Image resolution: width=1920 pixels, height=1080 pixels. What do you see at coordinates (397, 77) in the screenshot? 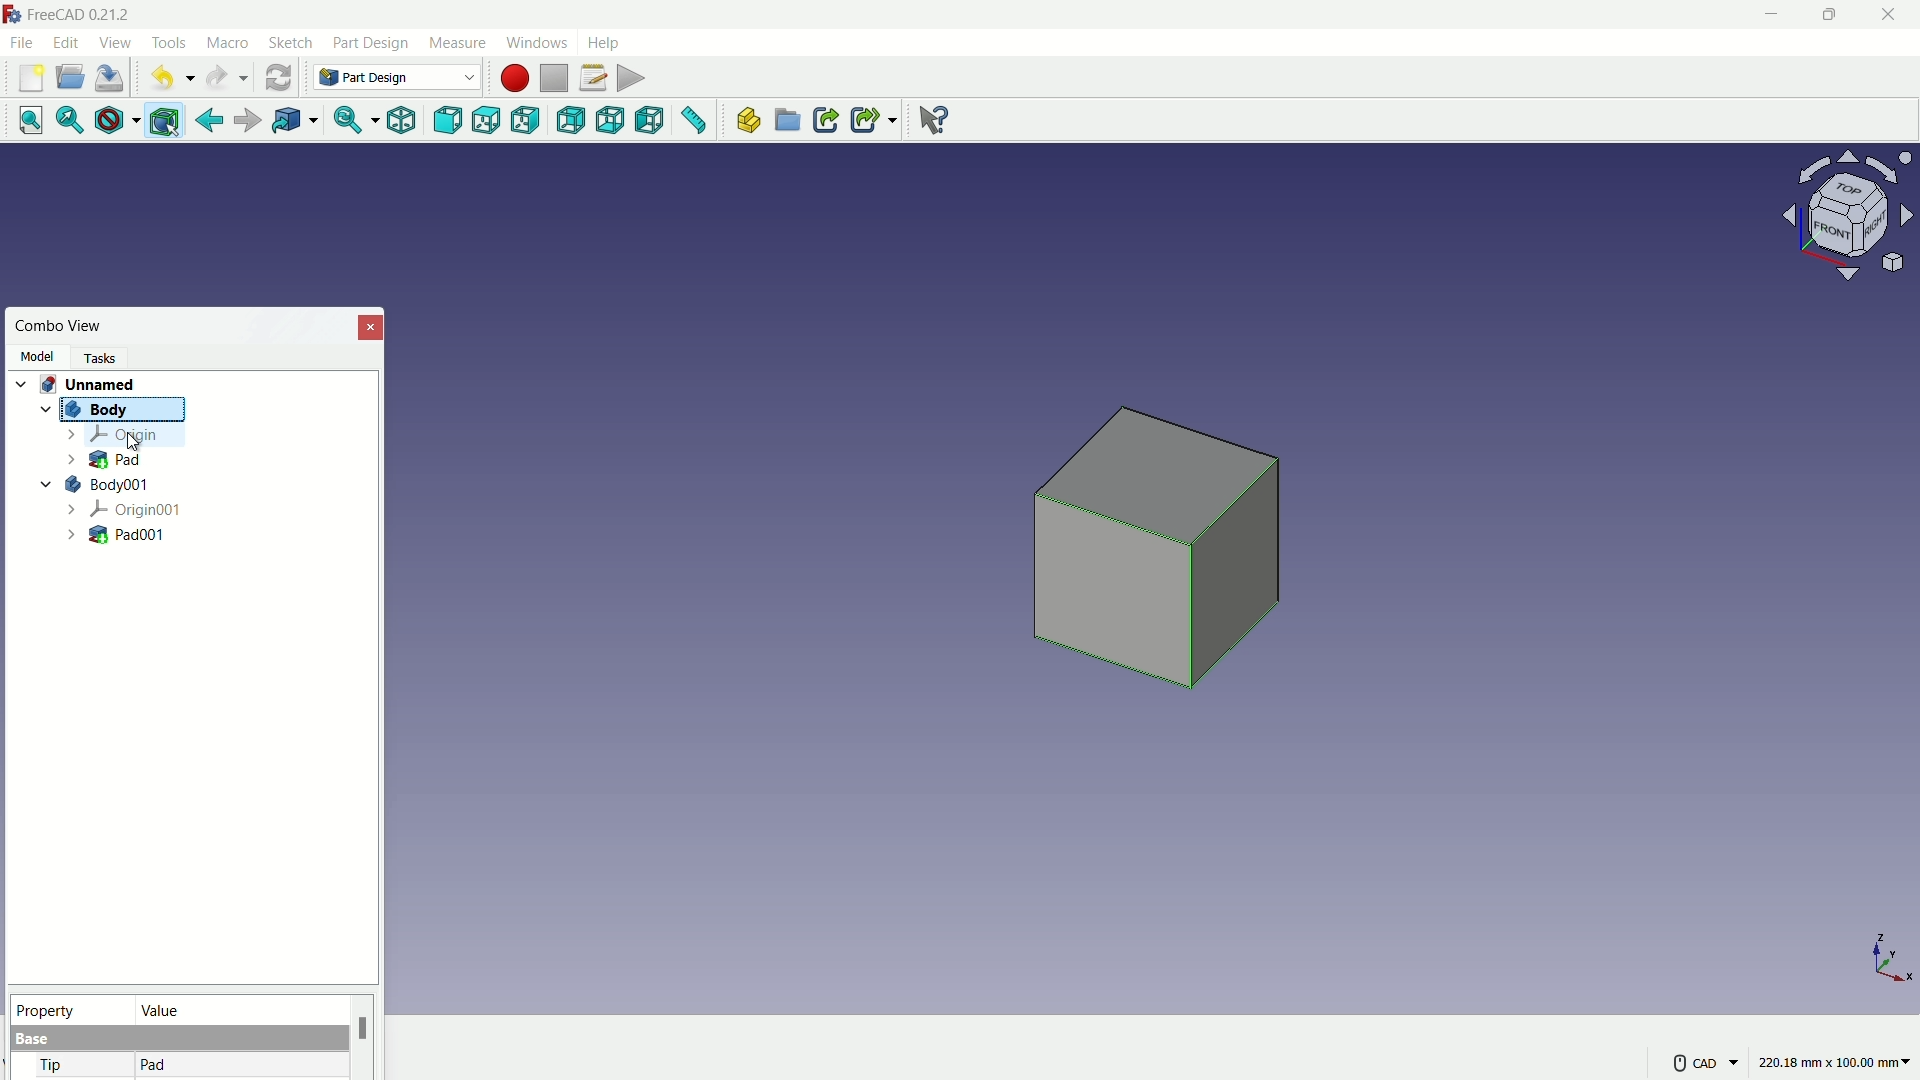
I see `Part Design` at bounding box center [397, 77].